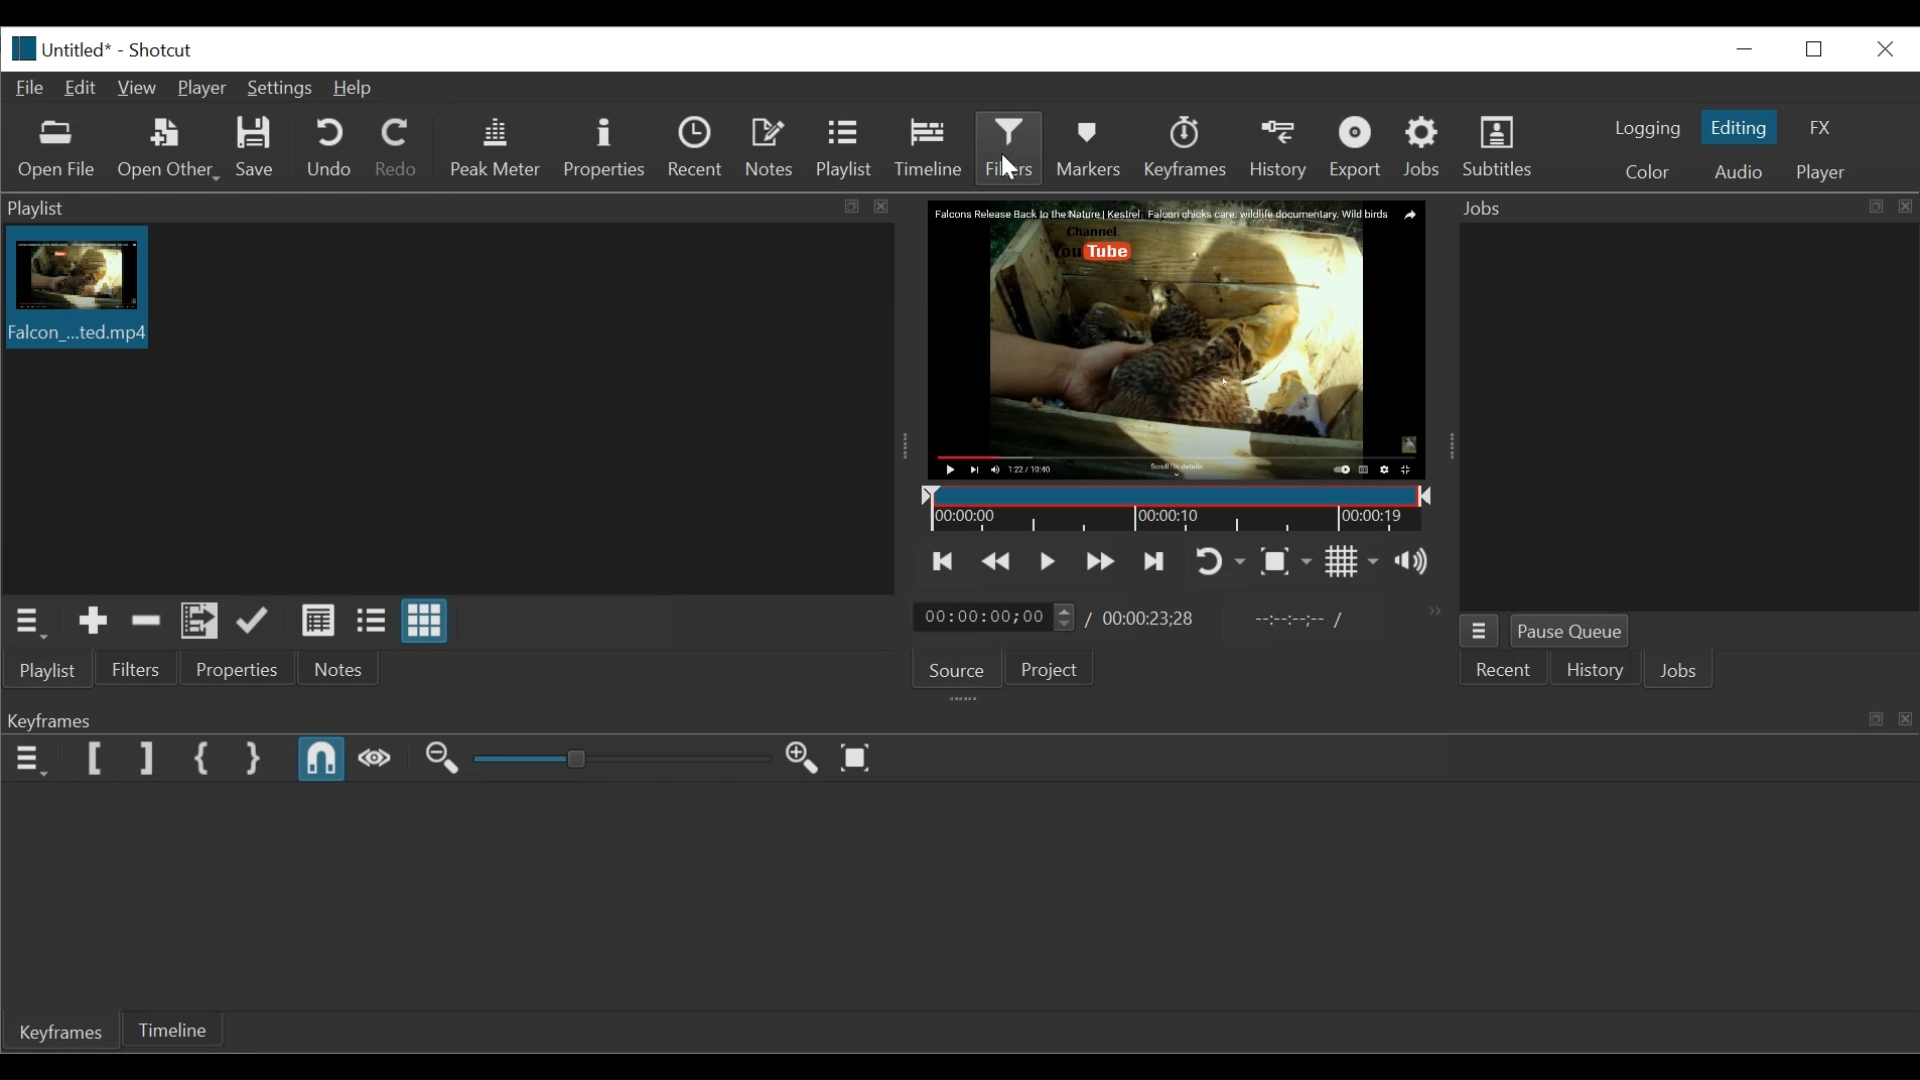  I want to click on Jobs Menu, so click(1481, 631).